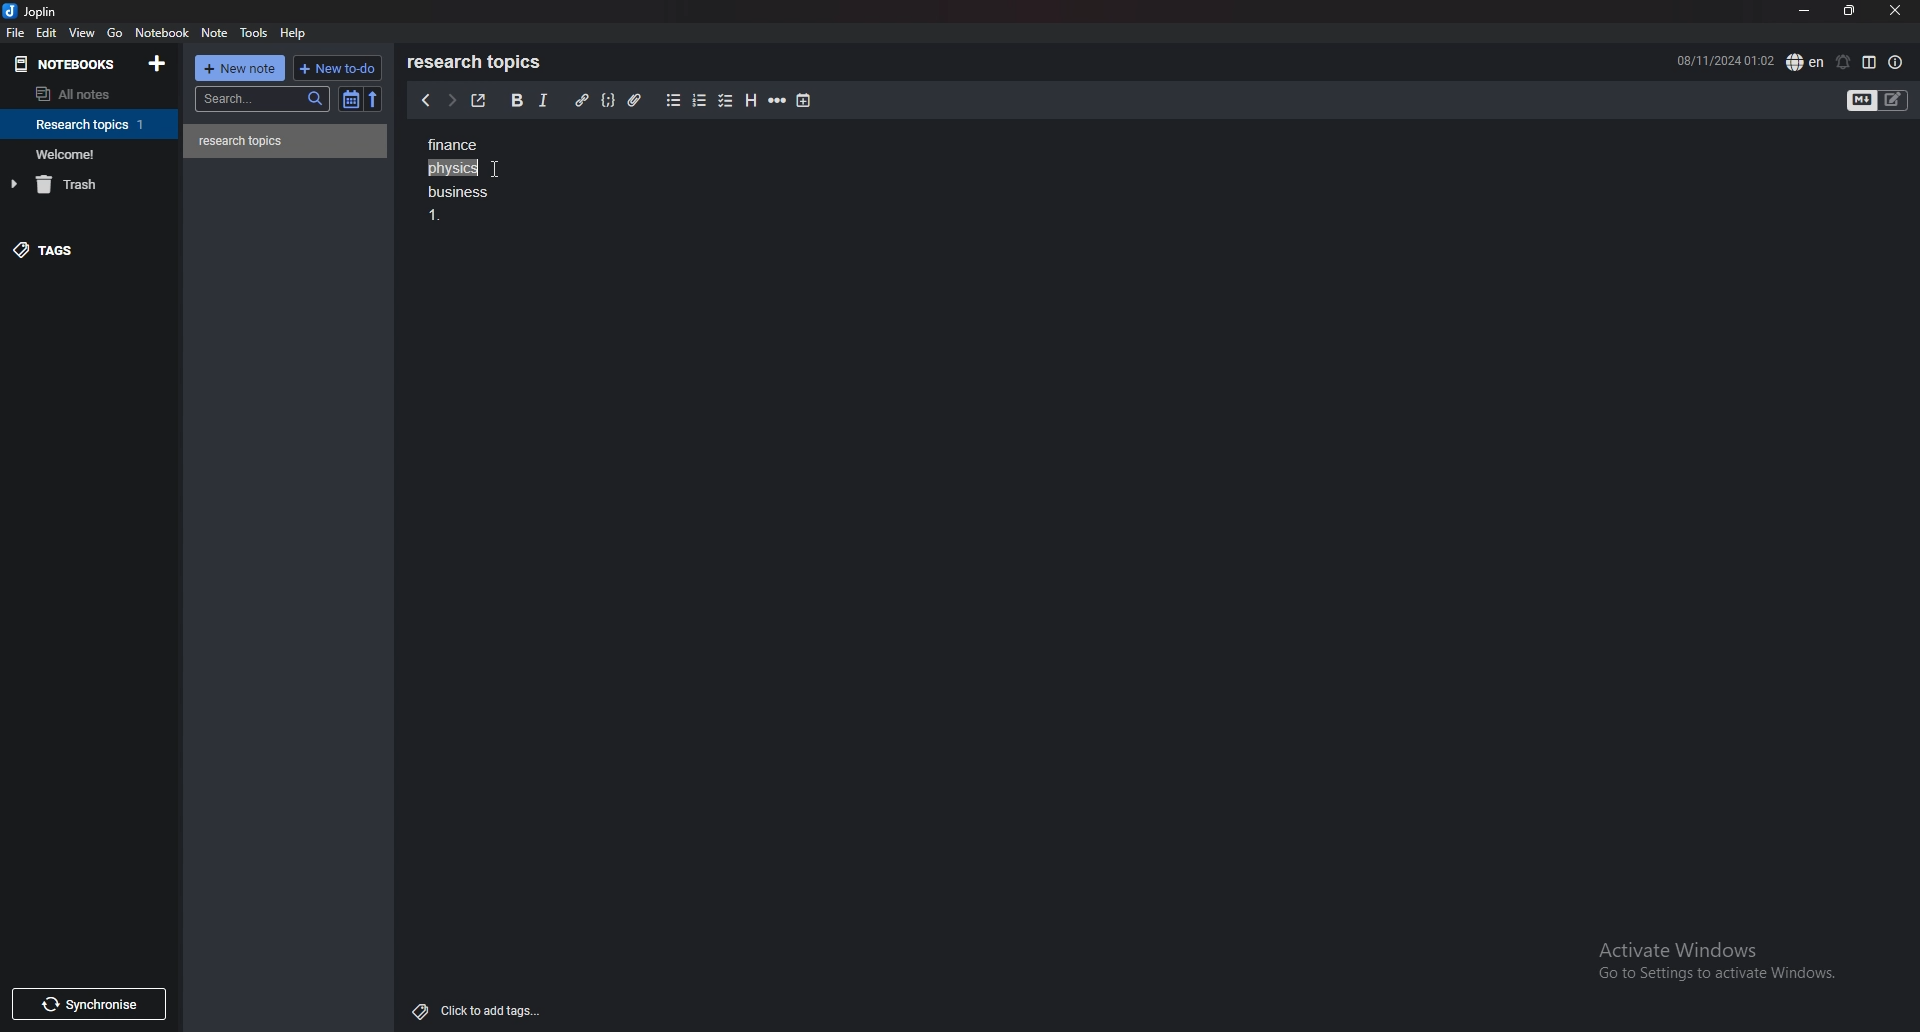 The image size is (1920, 1032). What do you see at coordinates (16, 33) in the screenshot?
I see `file` at bounding box center [16, 33].